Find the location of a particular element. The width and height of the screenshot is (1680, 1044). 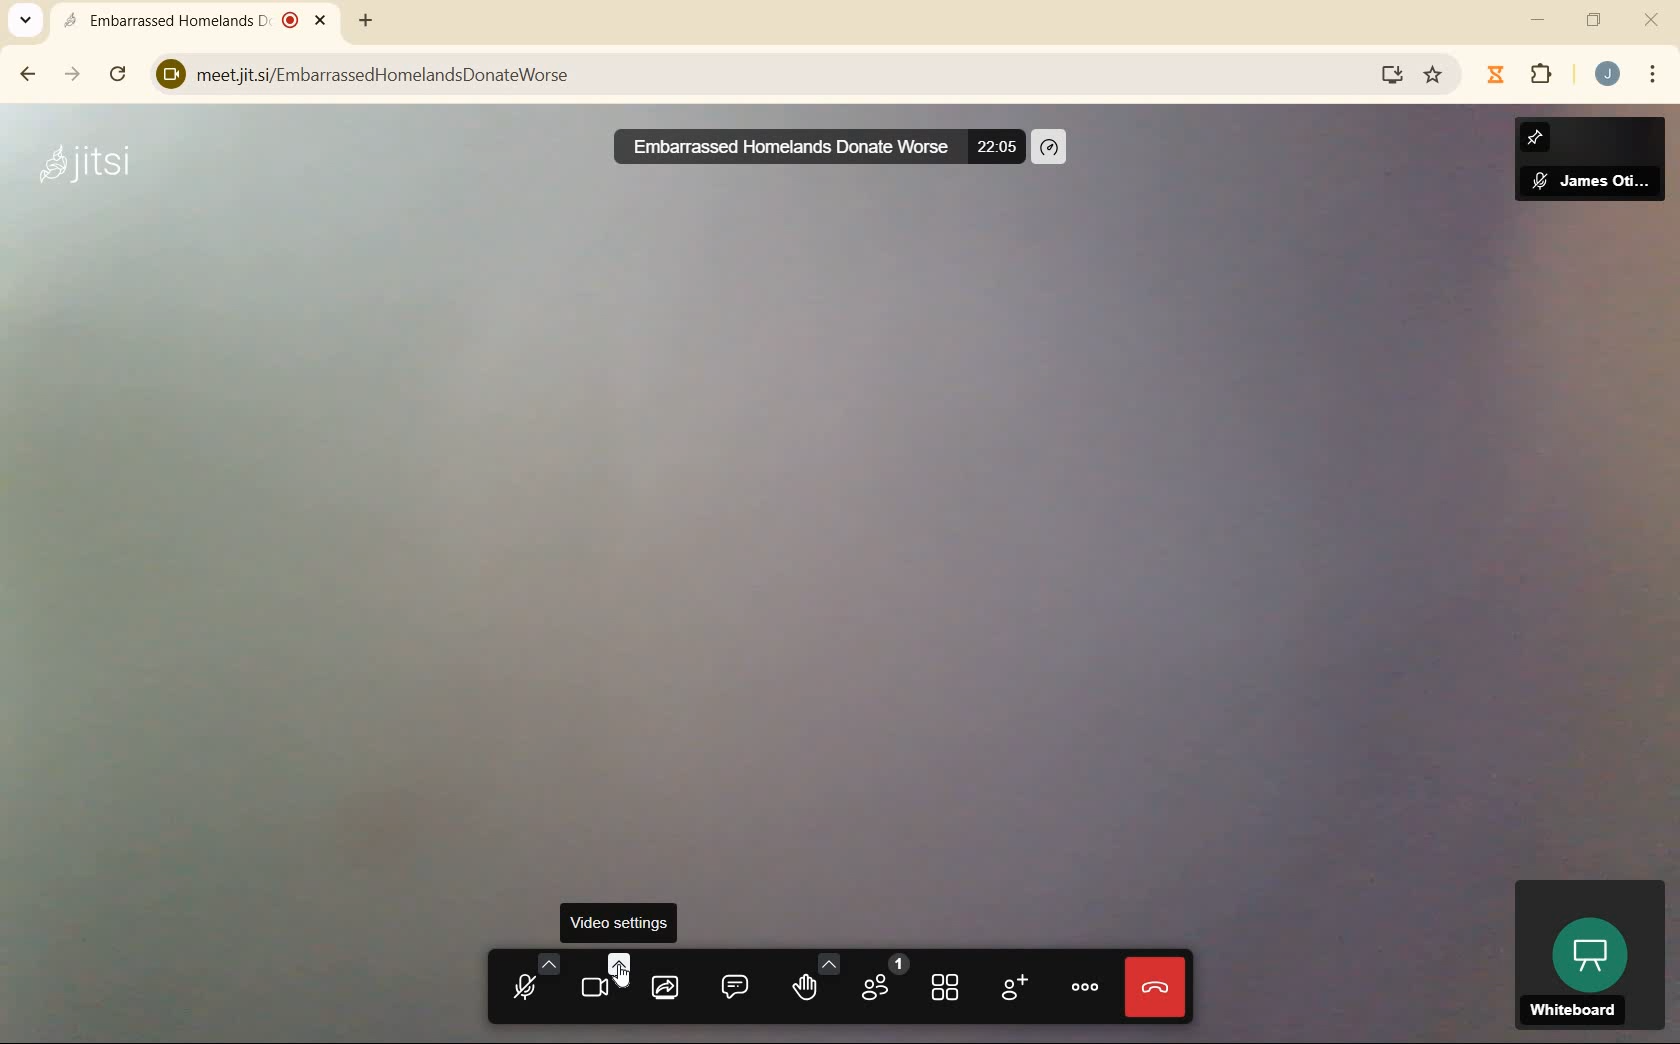

microphone is located at coordinates (527, 976).